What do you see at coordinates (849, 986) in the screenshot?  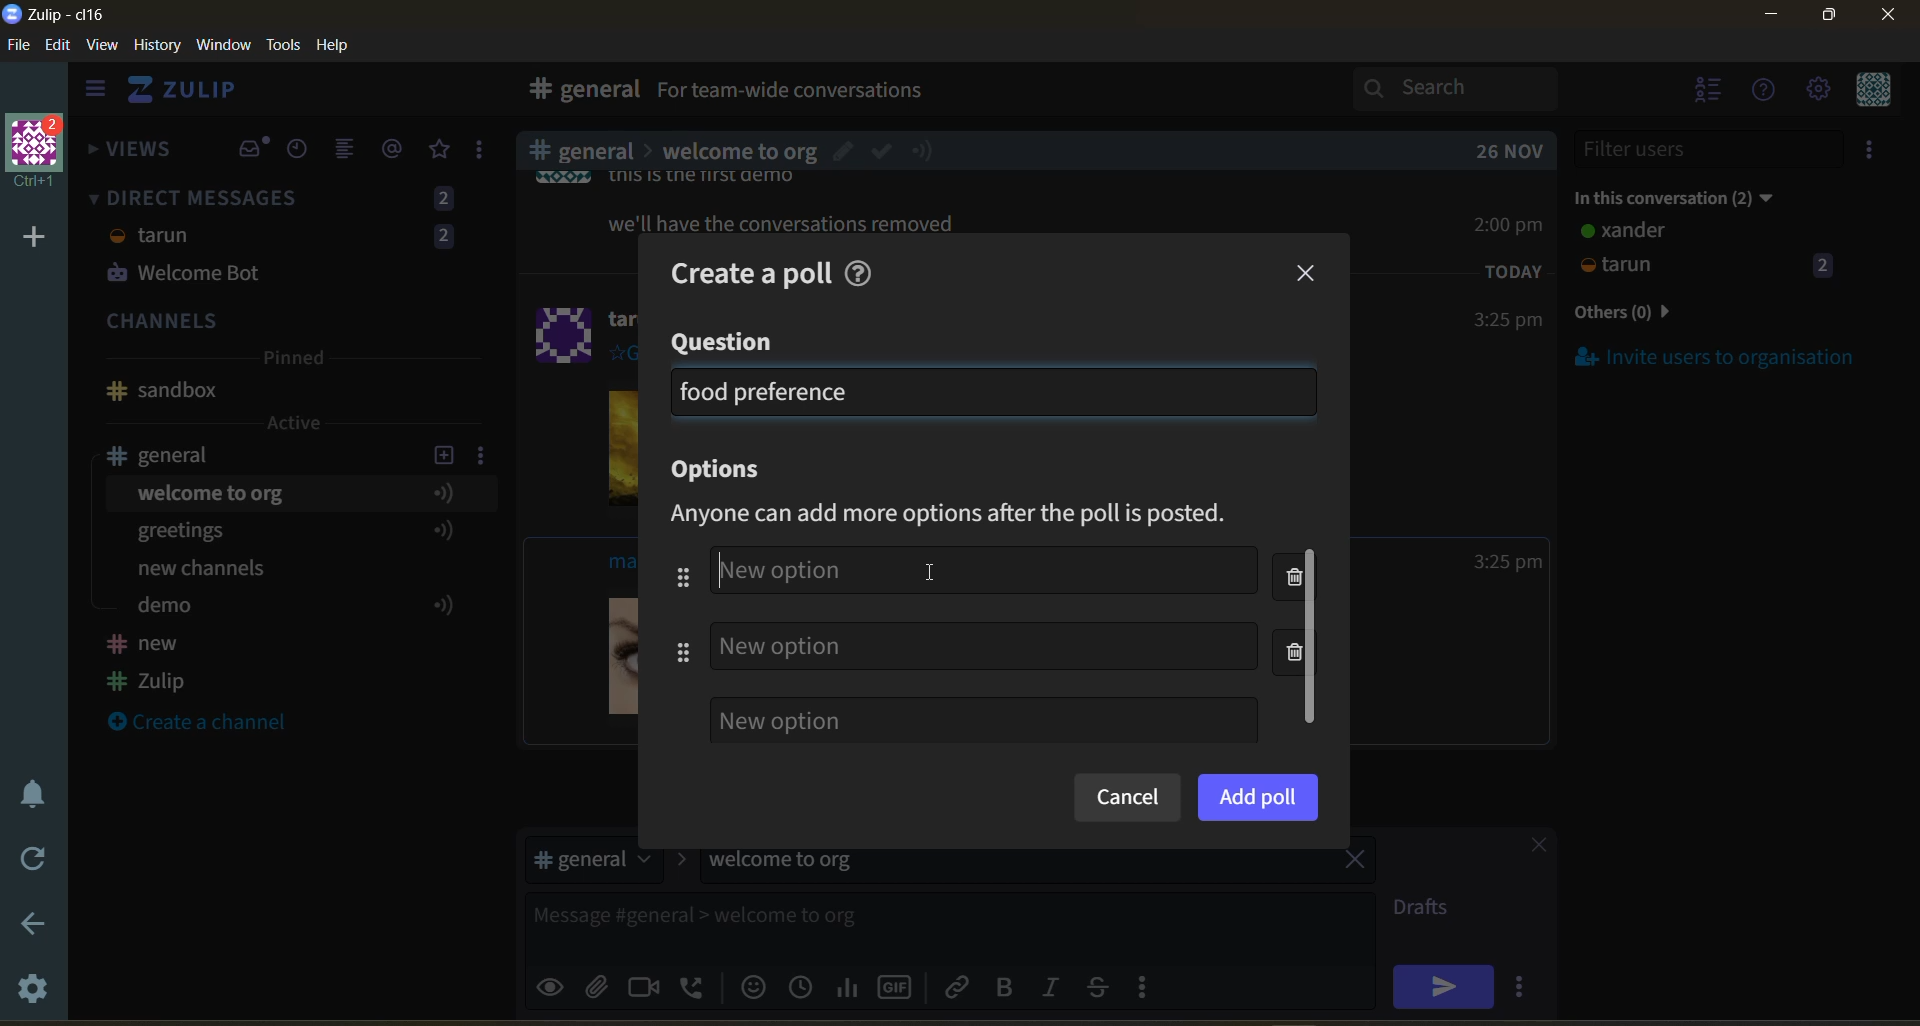 I see `poll` at bounding box center [849, 986].